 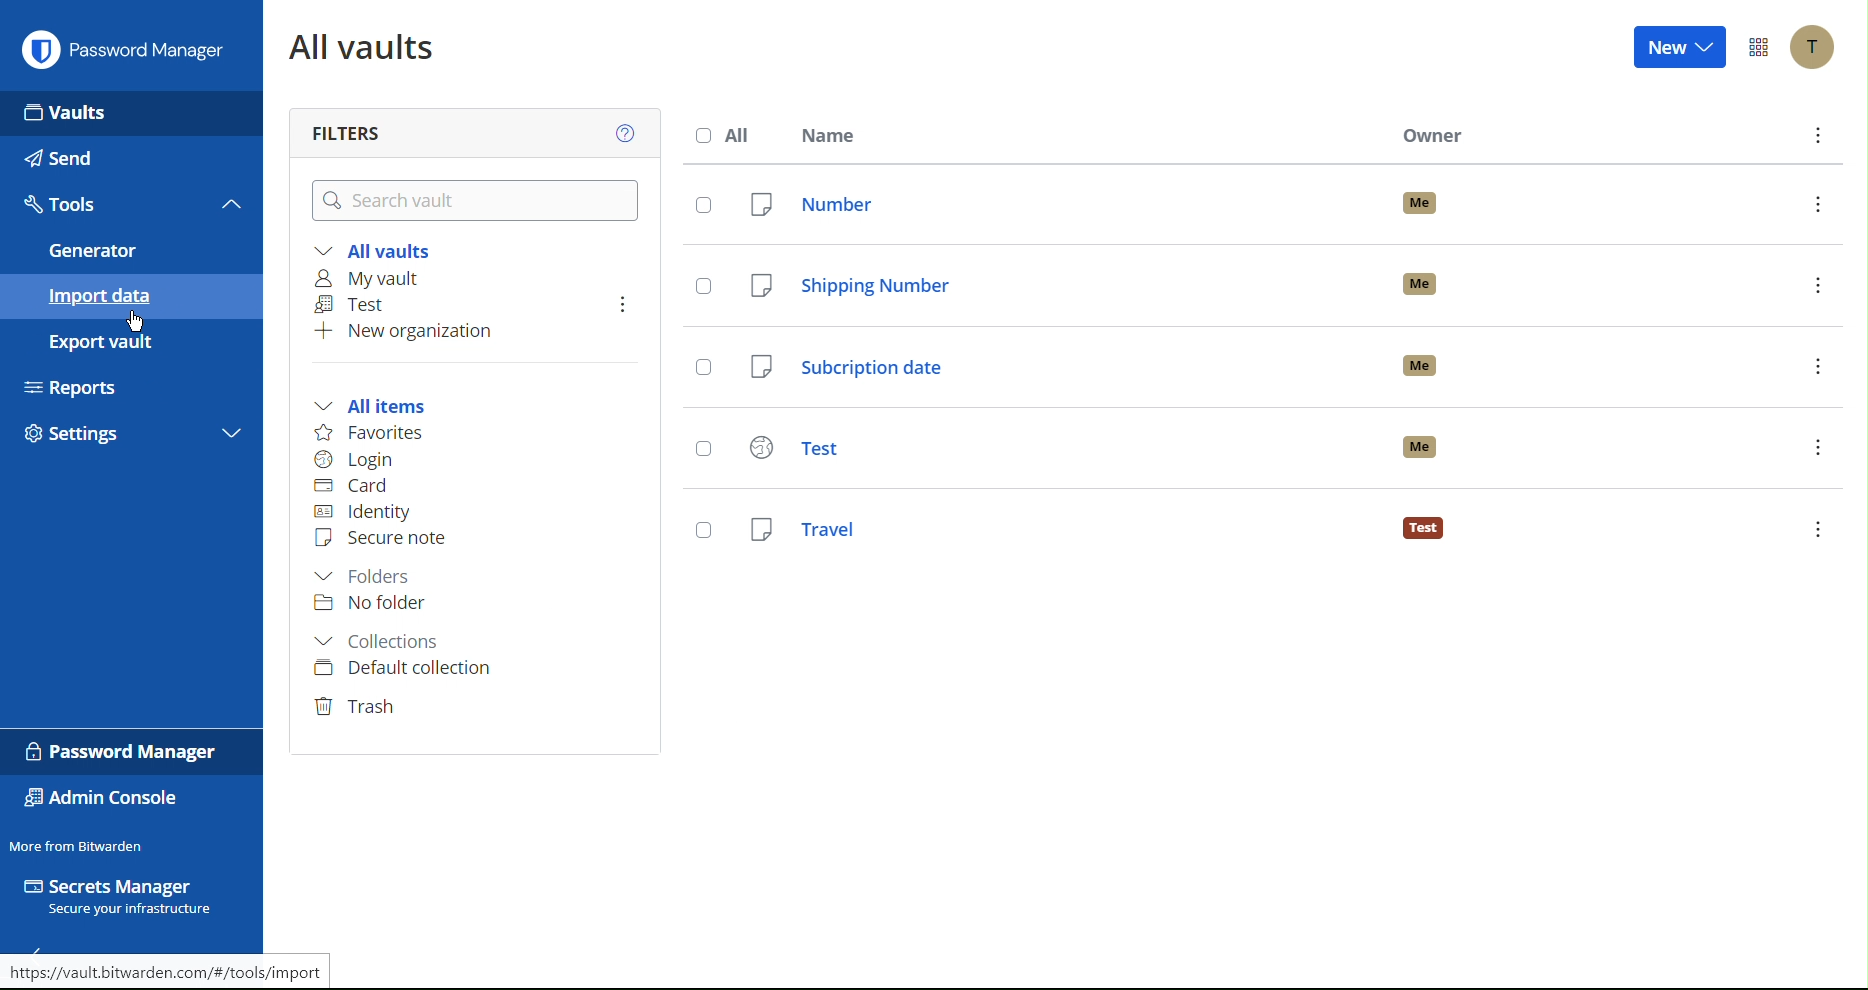 I want to click on select entry, so click(x=700, y=204).